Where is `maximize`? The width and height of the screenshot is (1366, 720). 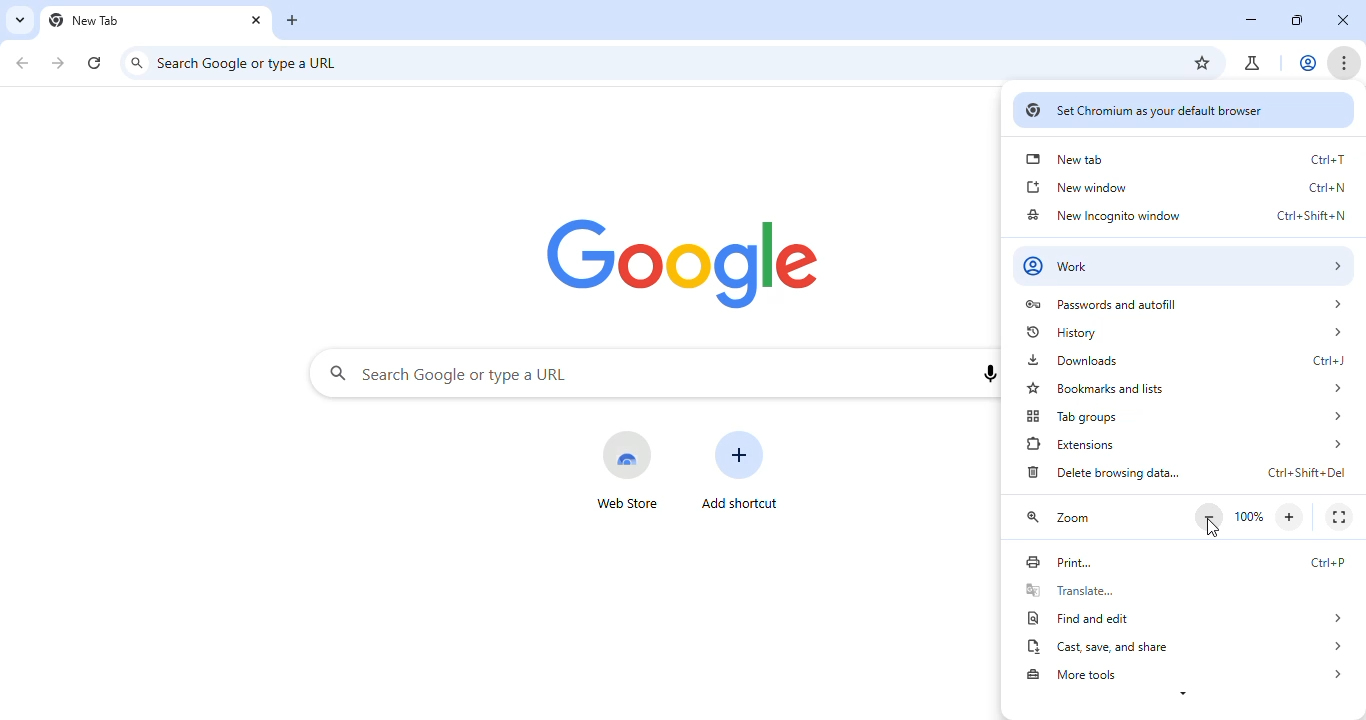
maximize is located at coordinates (1298, 21).